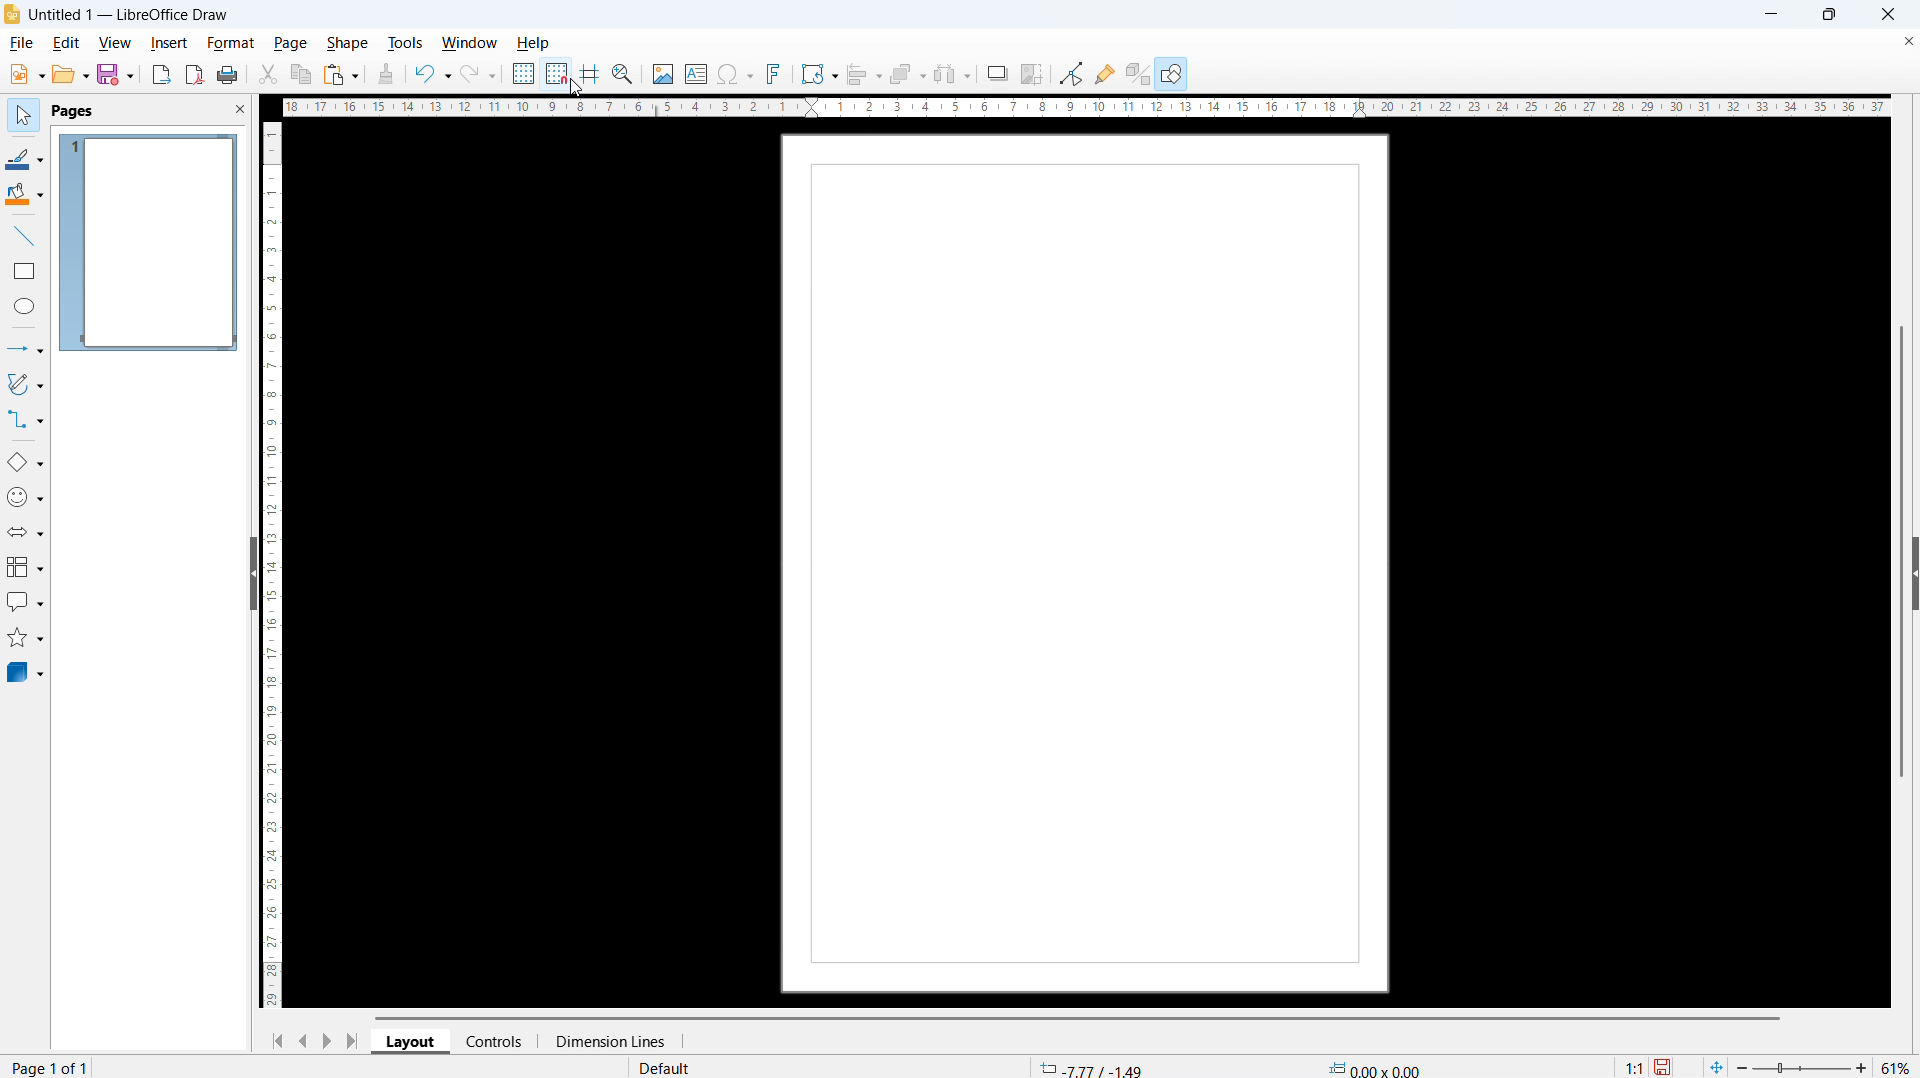 The width and height of the screenshot is (1920, 1078). What do you see at coordinates (26, 348) in the screenshot?
I see `line and arrows` at bounding box center [26, 348].